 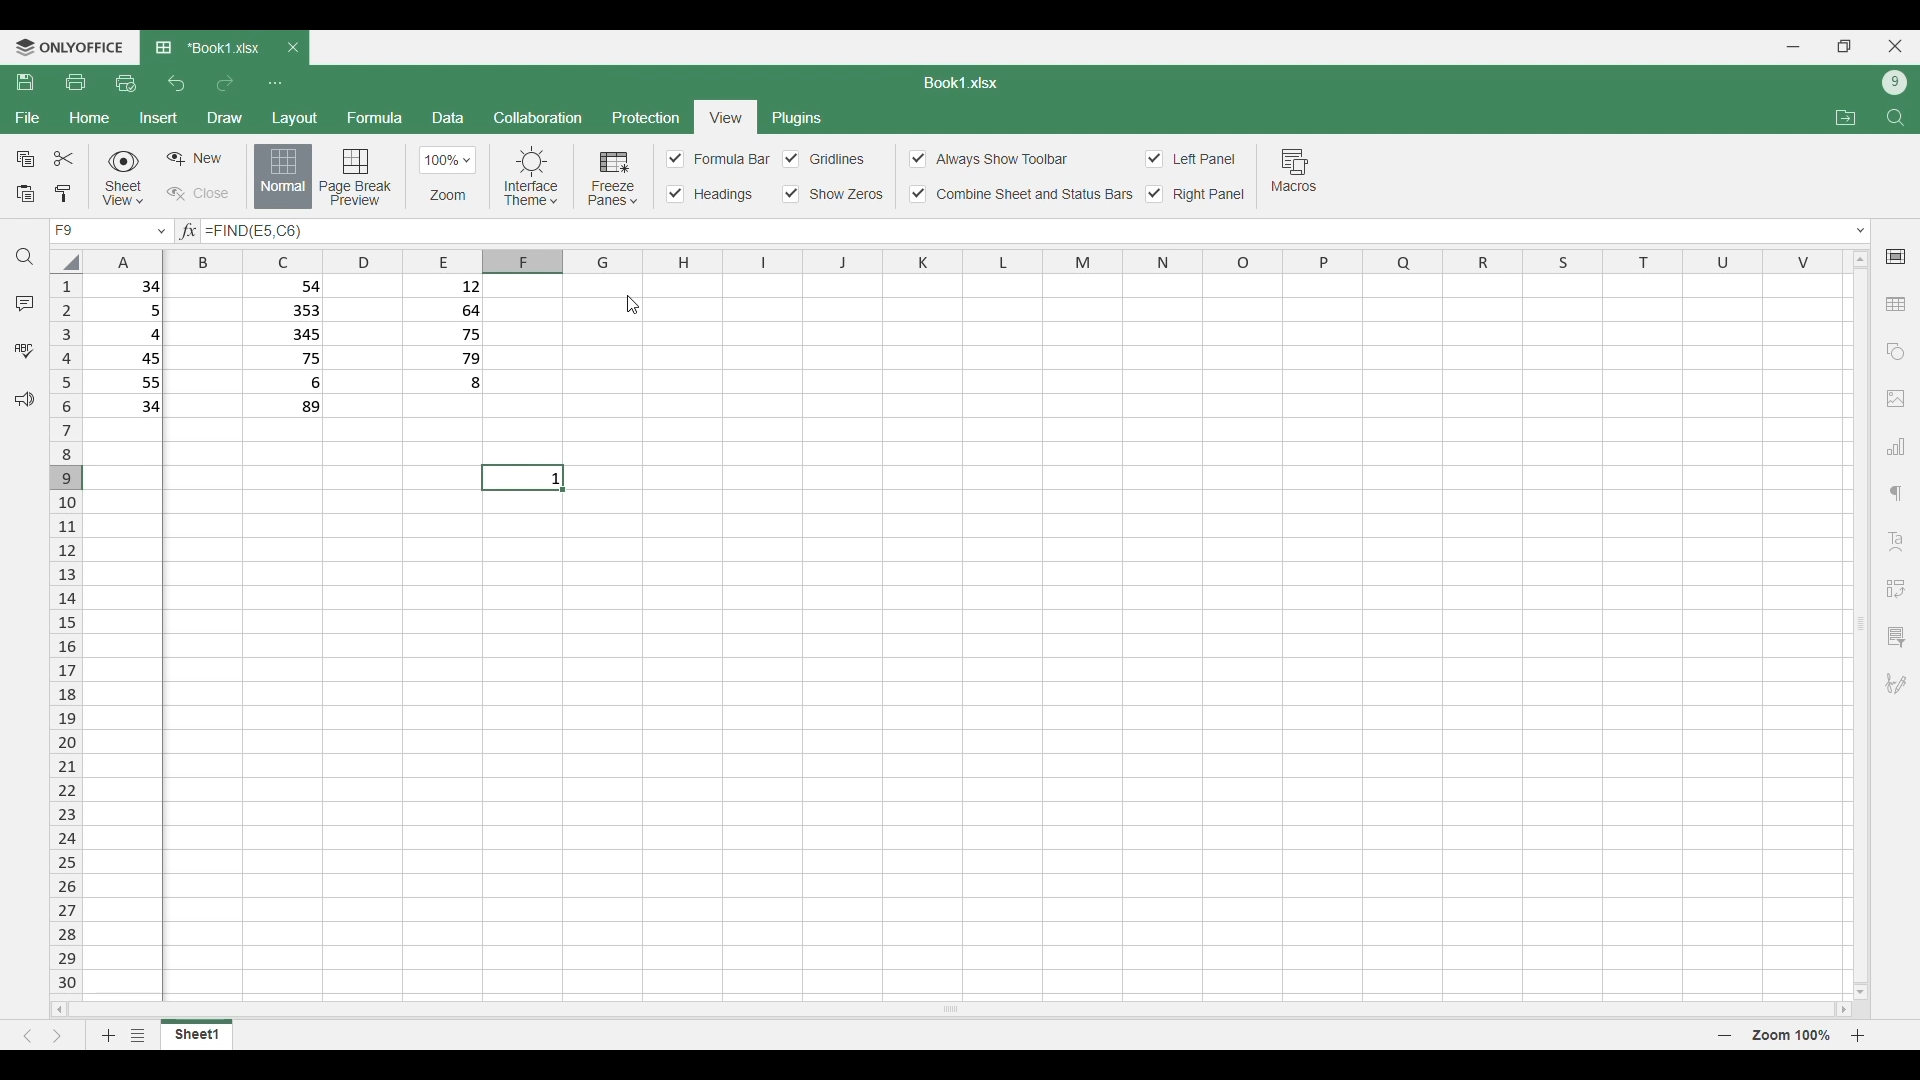 What do you see at coordinates (1194, 194) in the screenshot?
I see `Right panel toggle` at bounding box center [1194, 194].